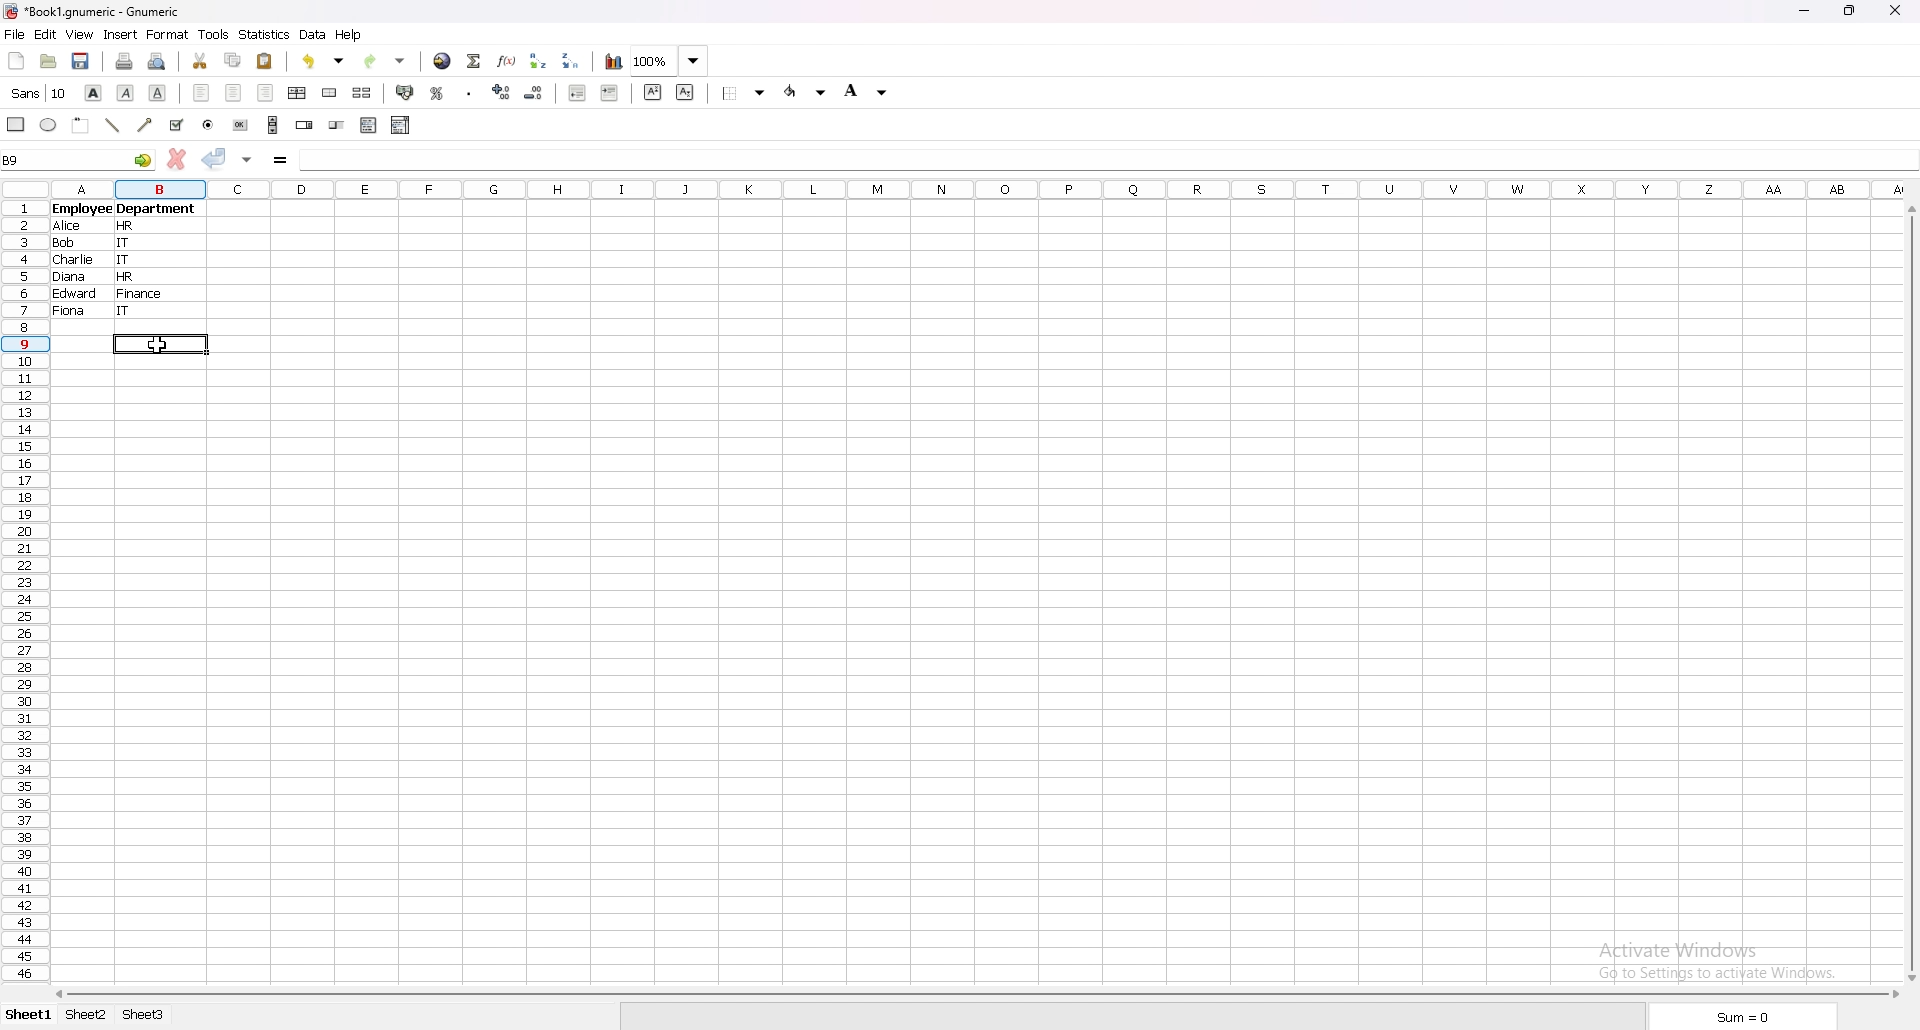 This screenshot has height=1030, width=1920. What do you see at coordinates (38, 93) in the screenshot?
I see `font` at bounding box center [38, 93].